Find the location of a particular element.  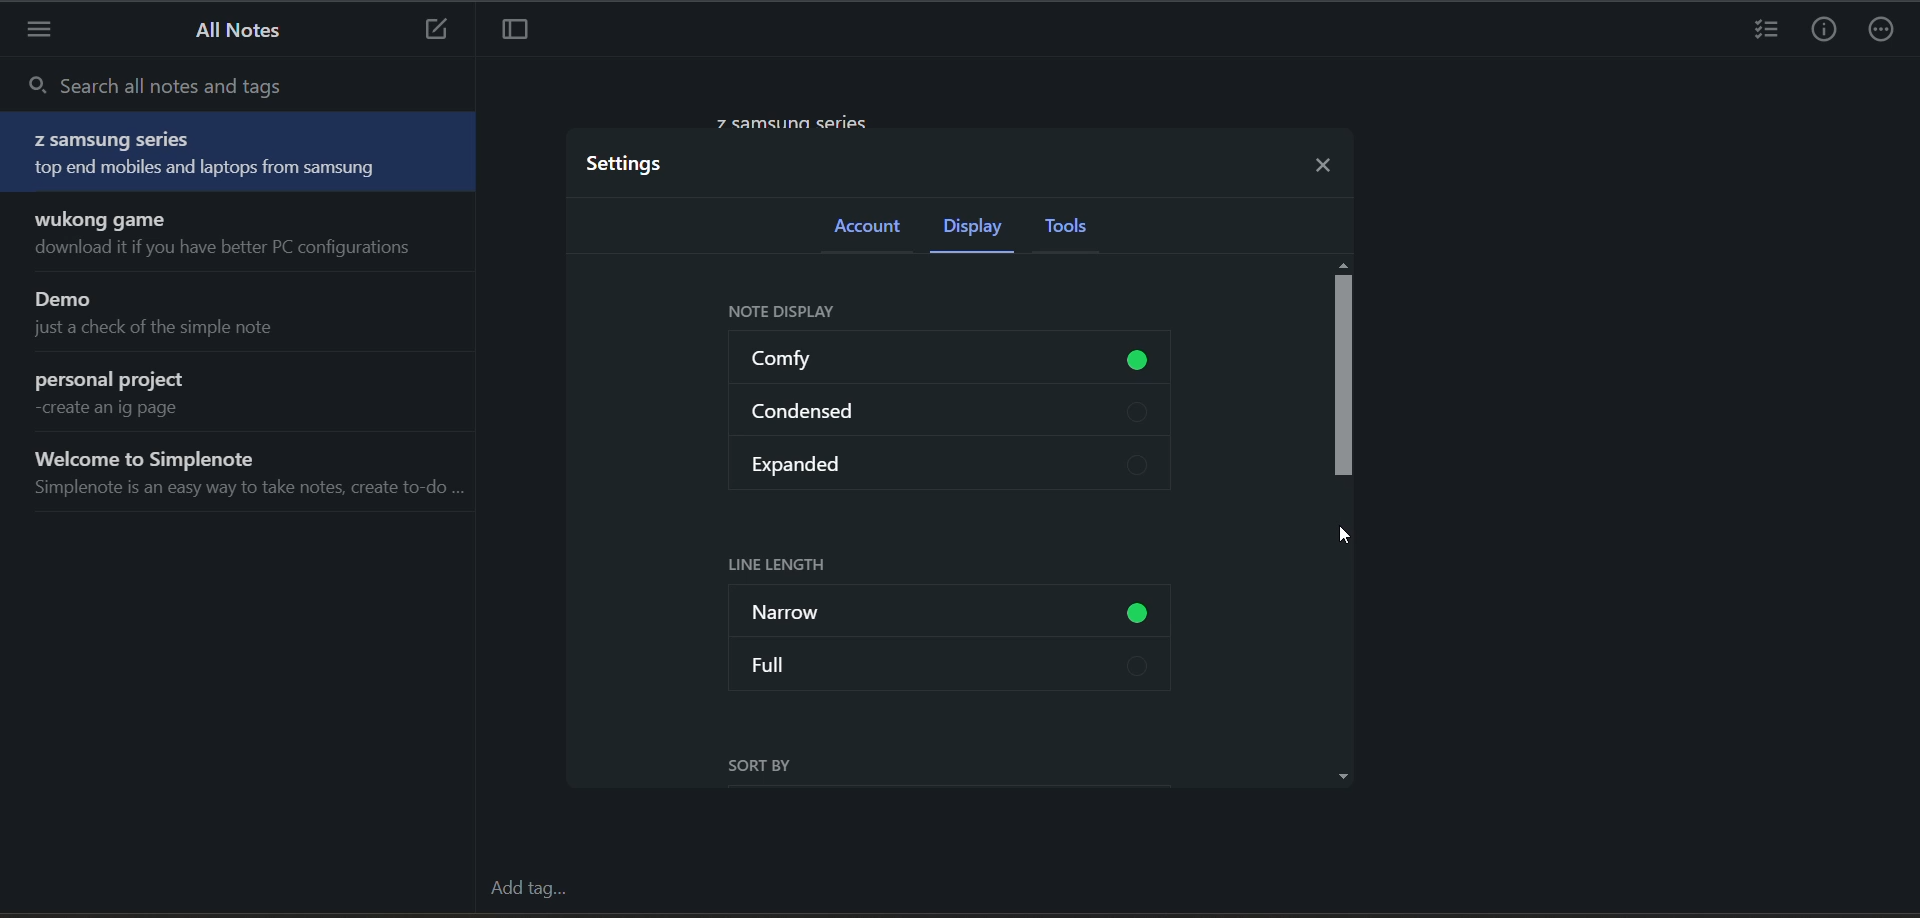

vertical scroll bar is located at coordinates (1343, 377).